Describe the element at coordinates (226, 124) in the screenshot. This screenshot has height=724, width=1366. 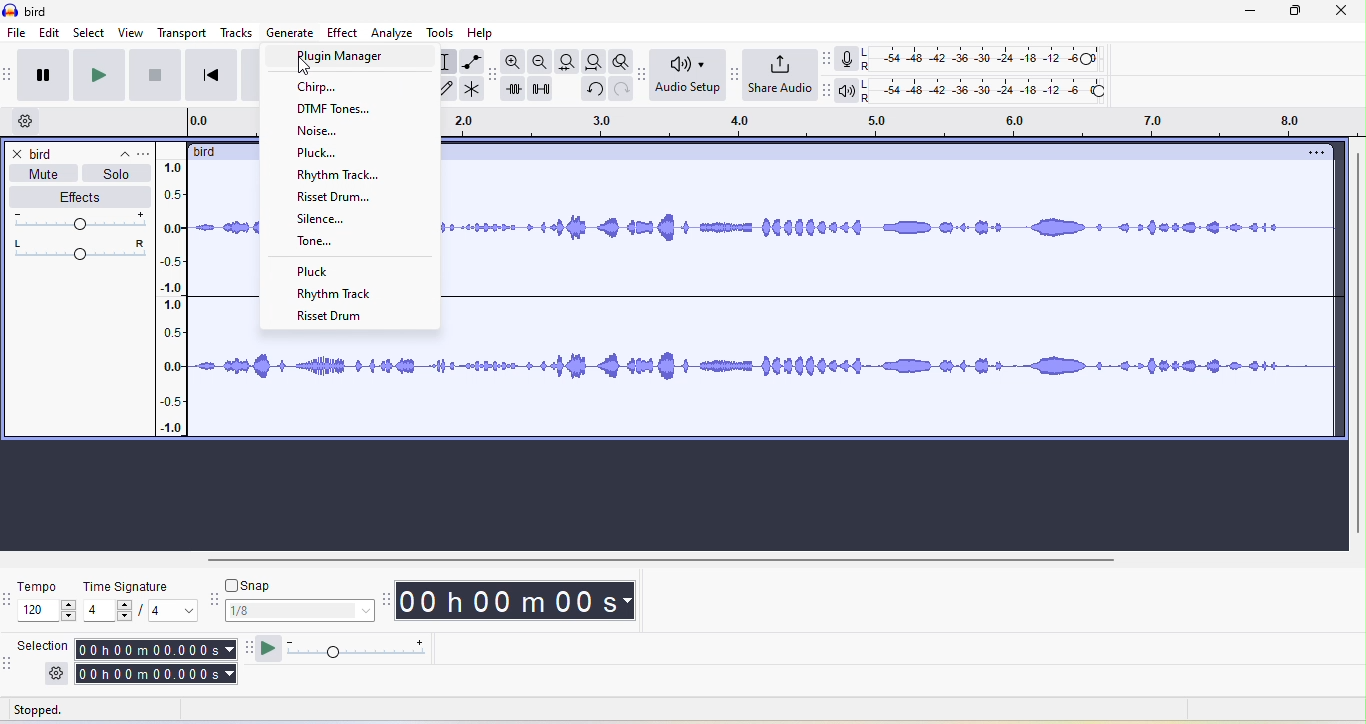
I see `time for track` at that location.